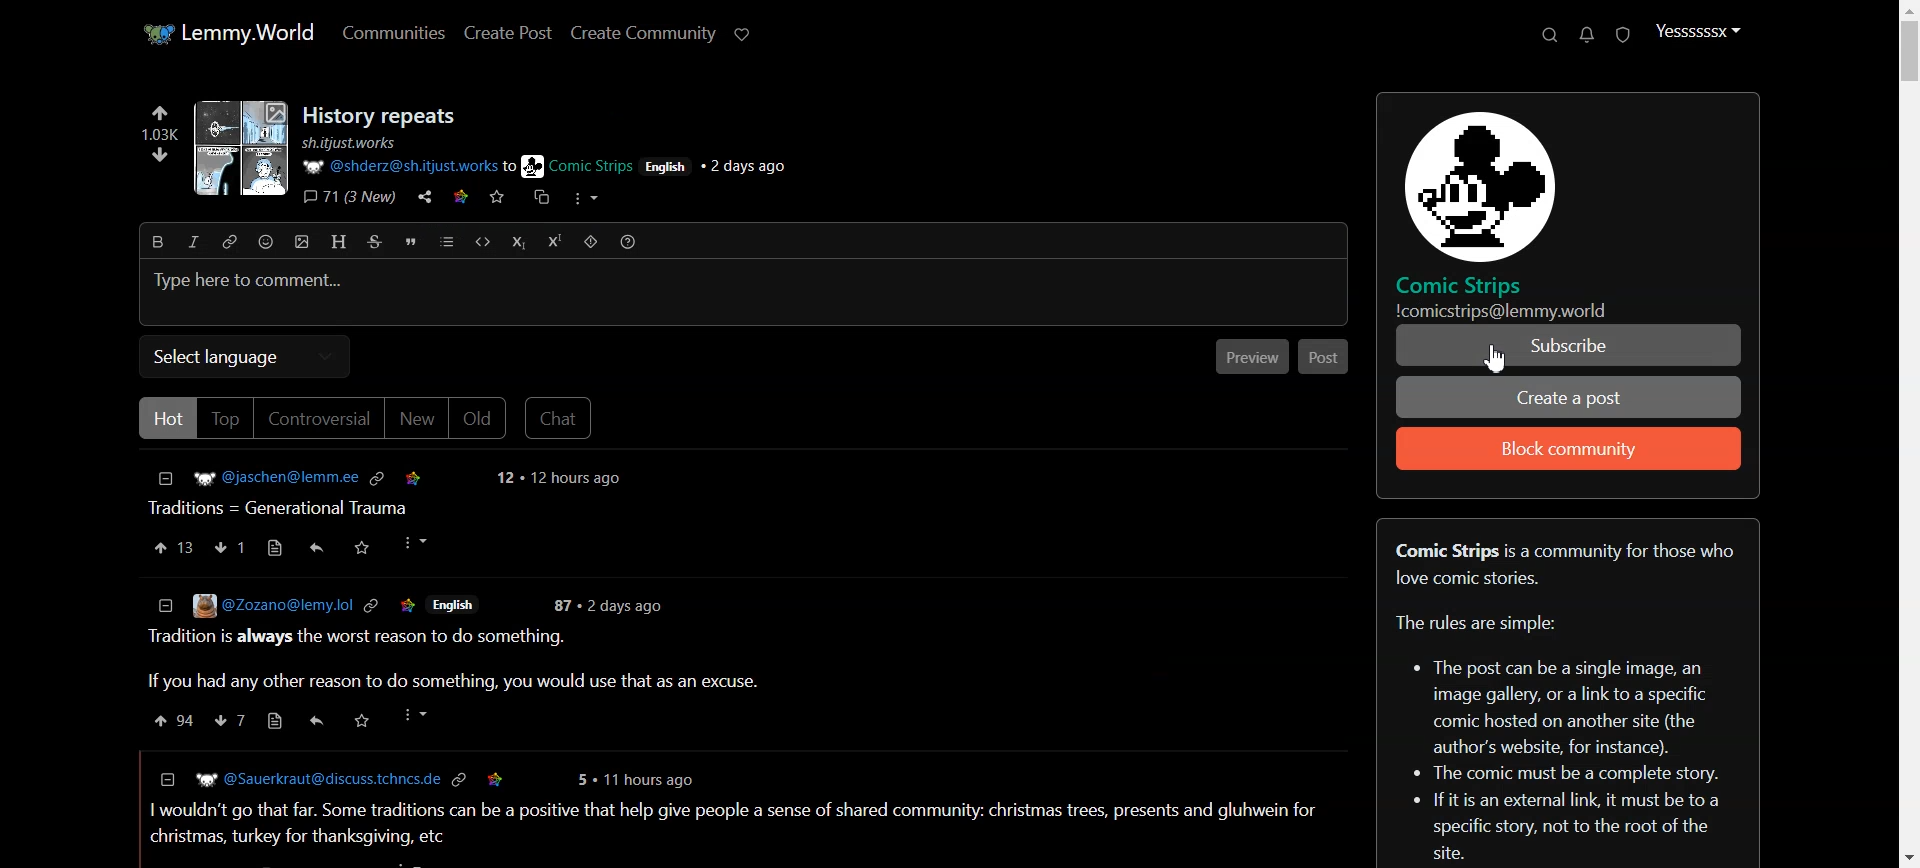 This screenshot has height=868, width=1920. Describe the element at coordinates (1472, 181) in the screenshot. I see `Community logo` at that location.